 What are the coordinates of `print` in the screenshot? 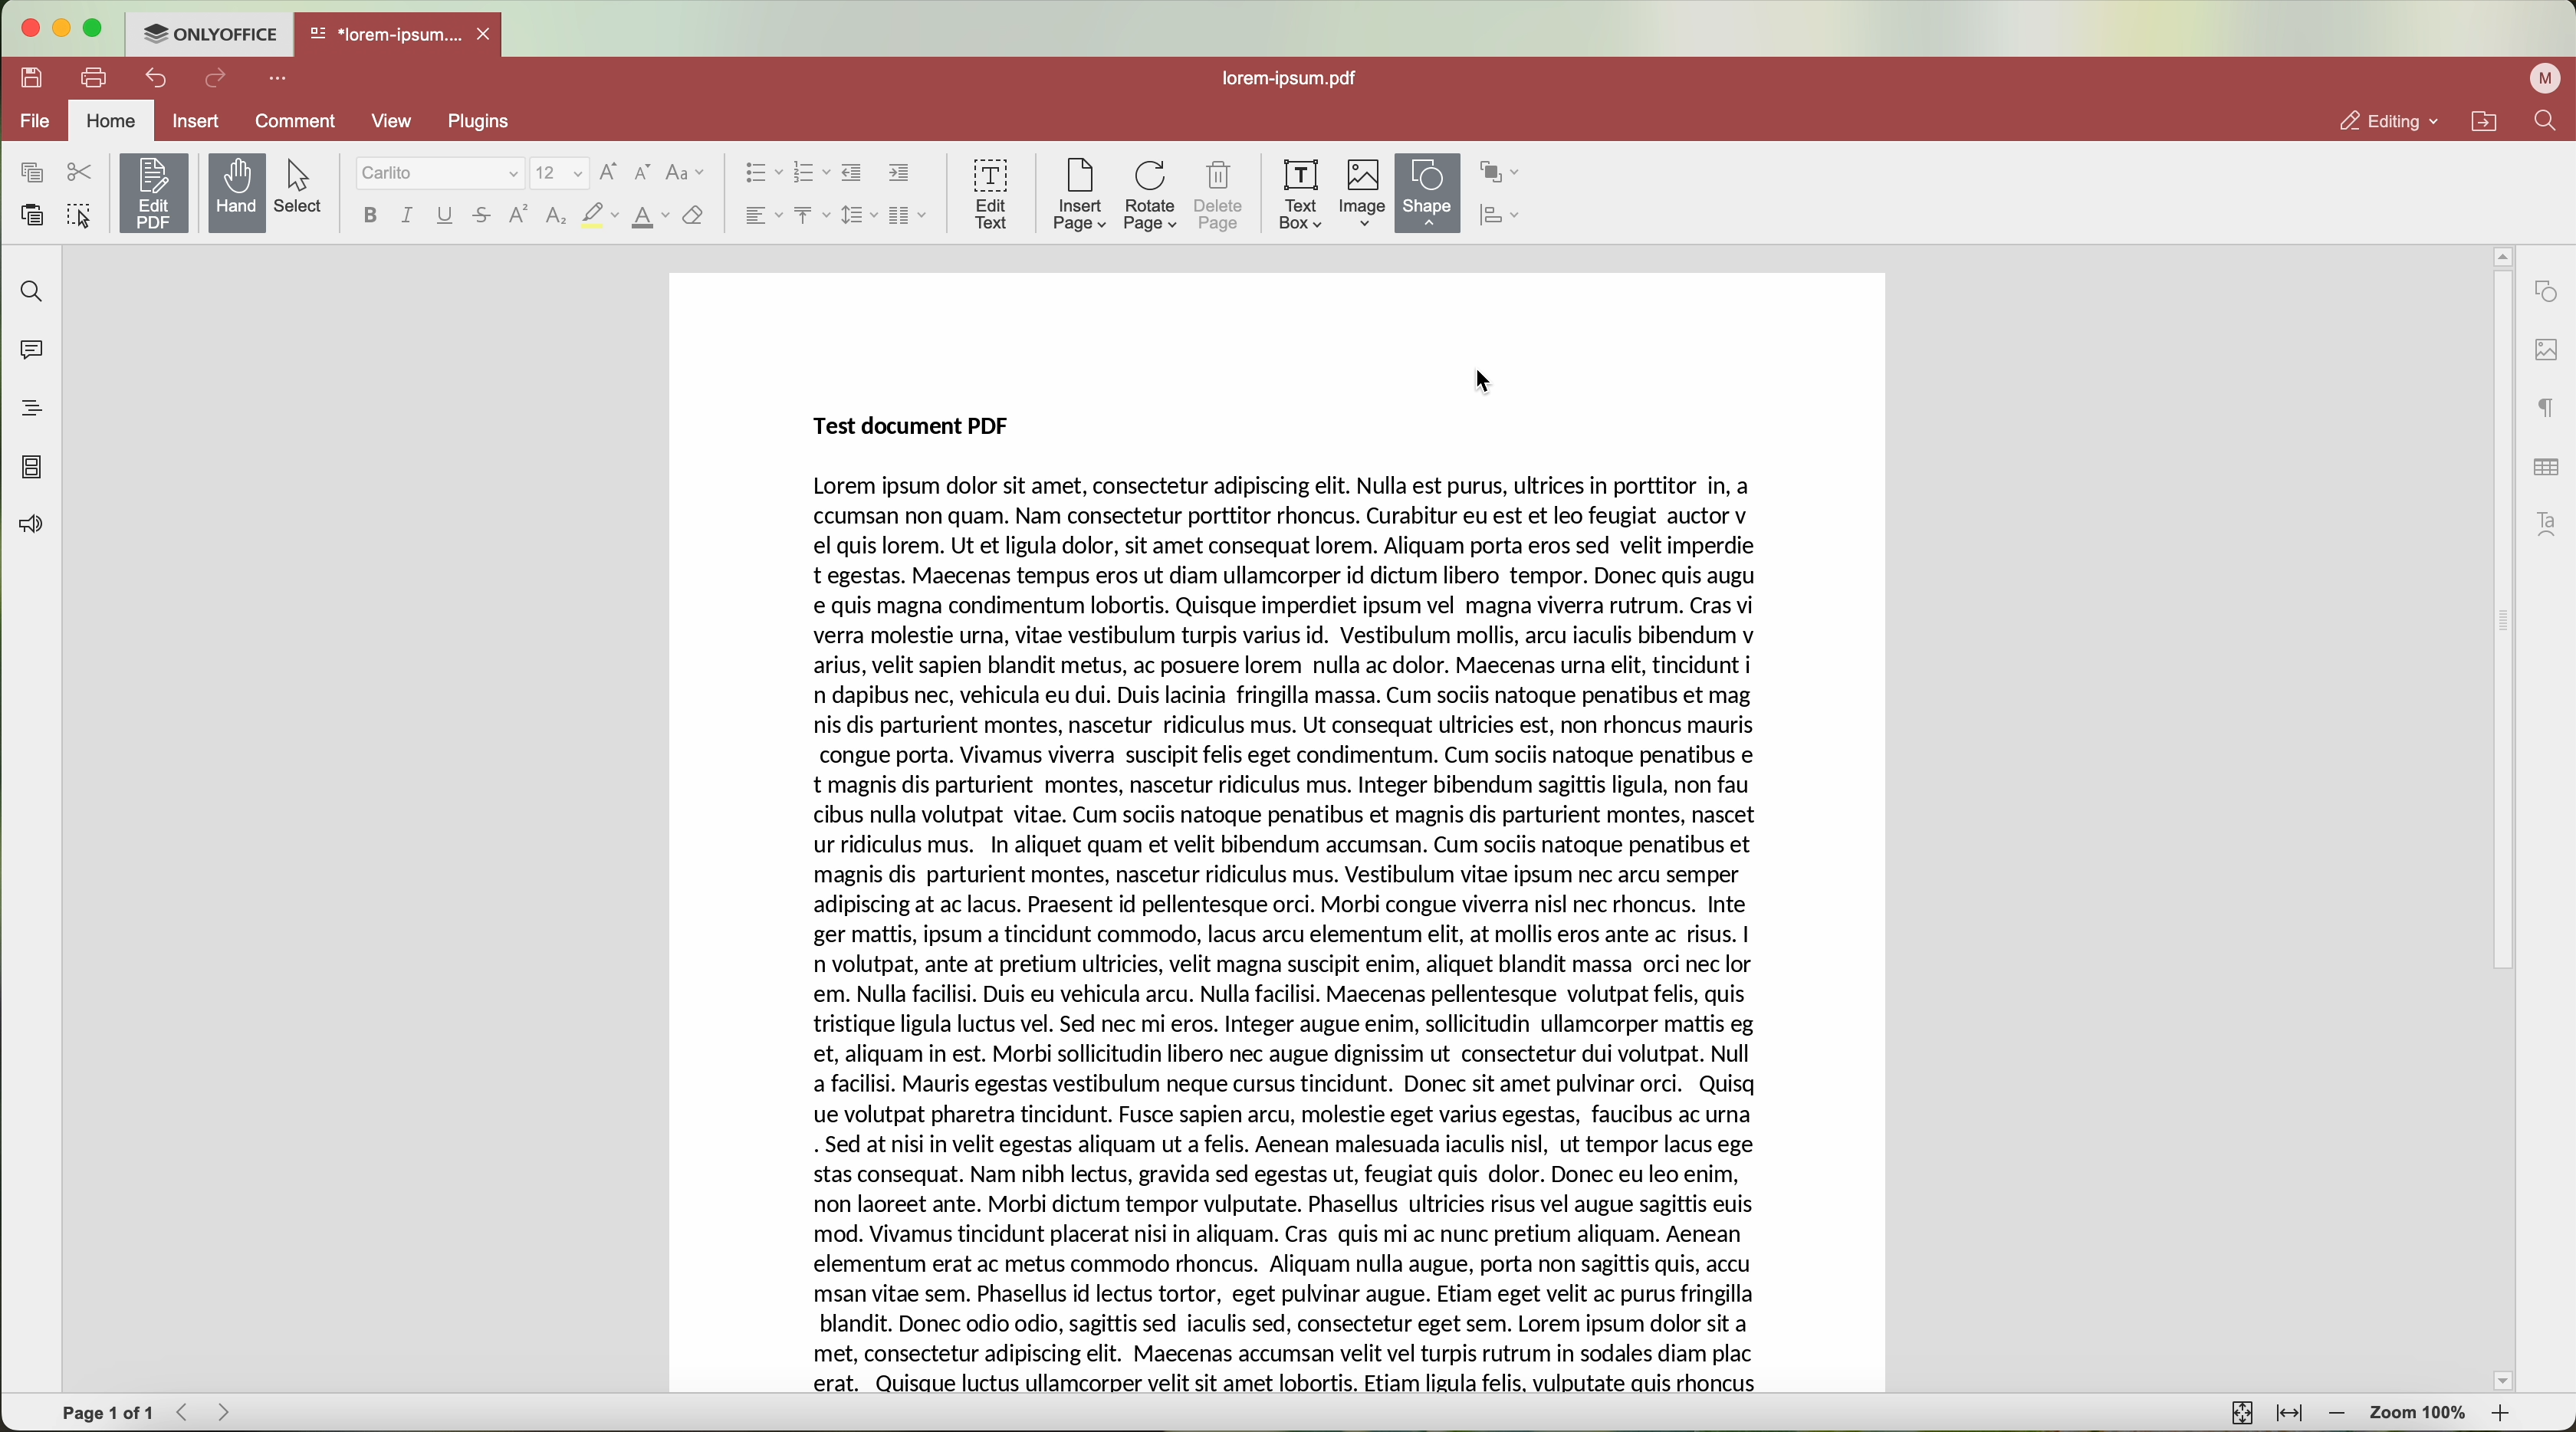 It's located at (96, 76).